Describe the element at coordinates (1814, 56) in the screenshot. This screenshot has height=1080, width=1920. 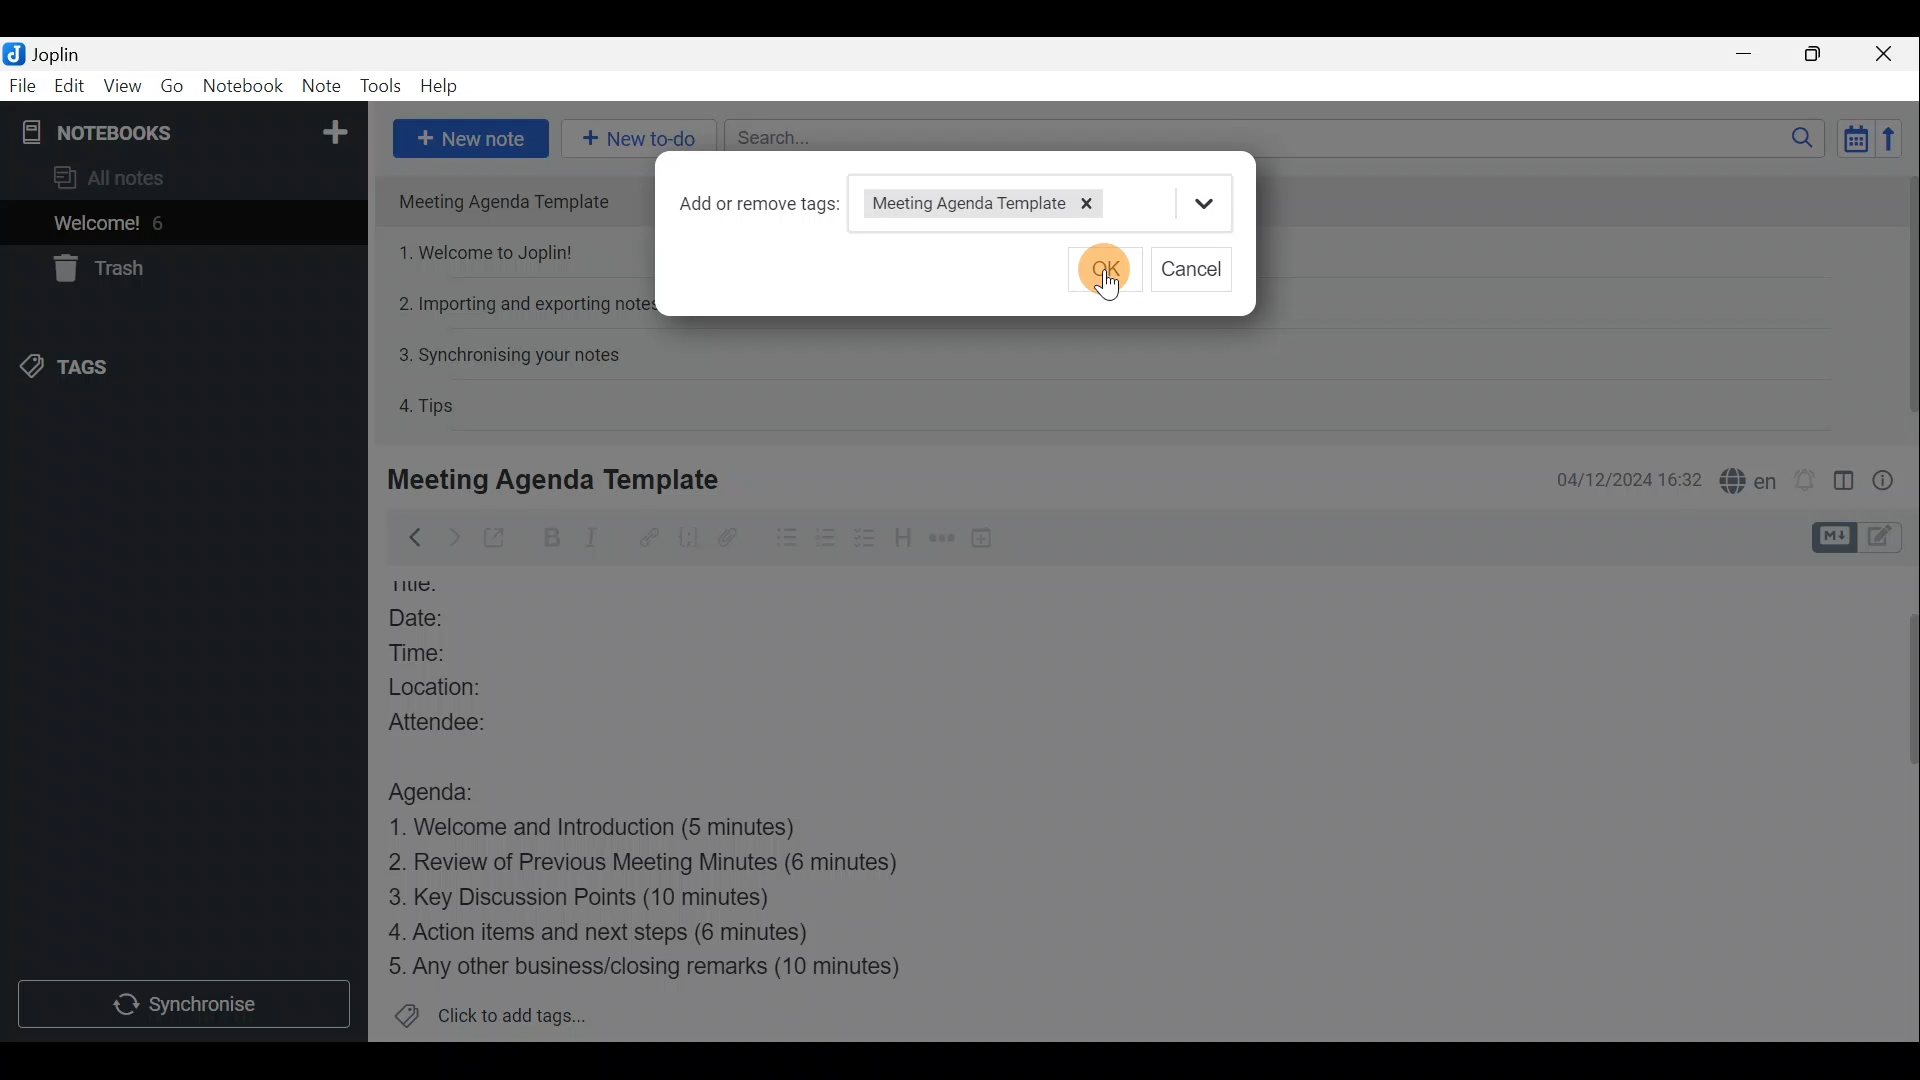
I see `Maximise` at that location.